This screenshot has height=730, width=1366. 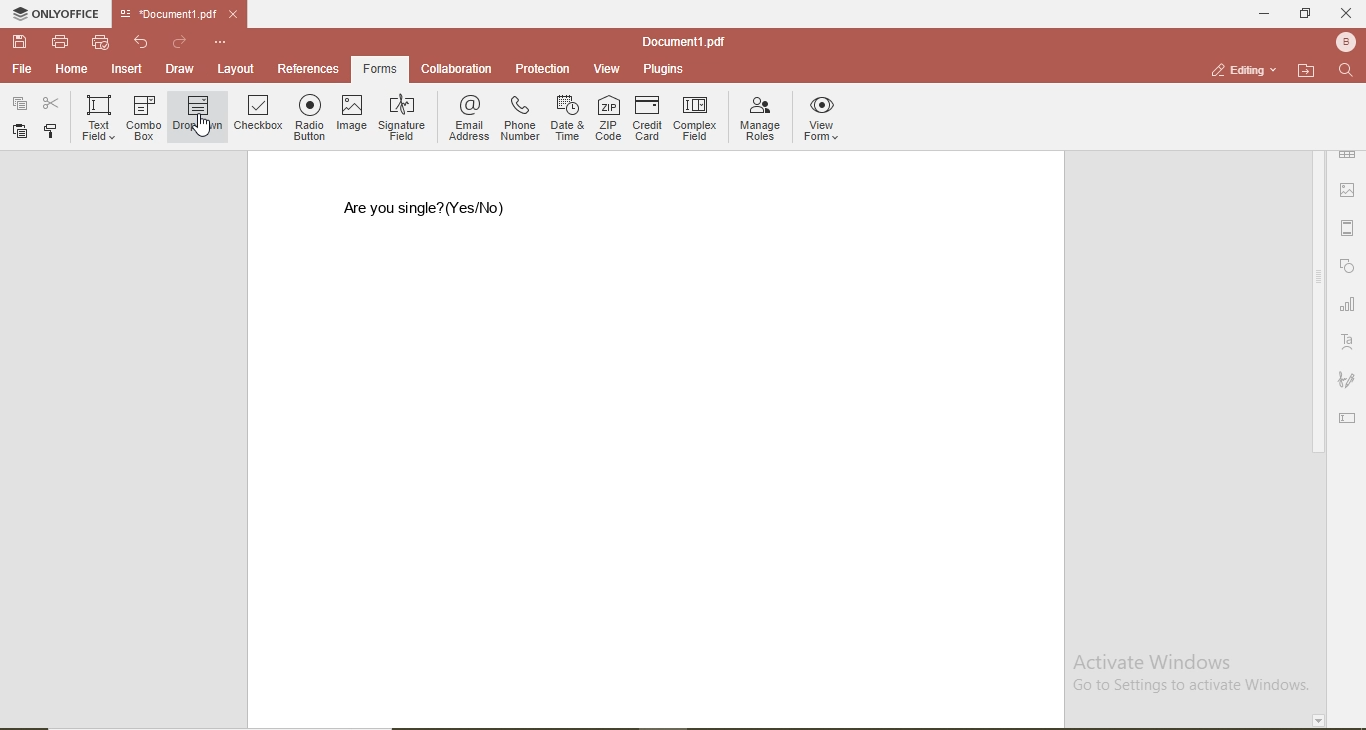 What do you see at coordinates (1348, 225) in the screenshot?
I see `margin` at bounding box center [1348, 225].